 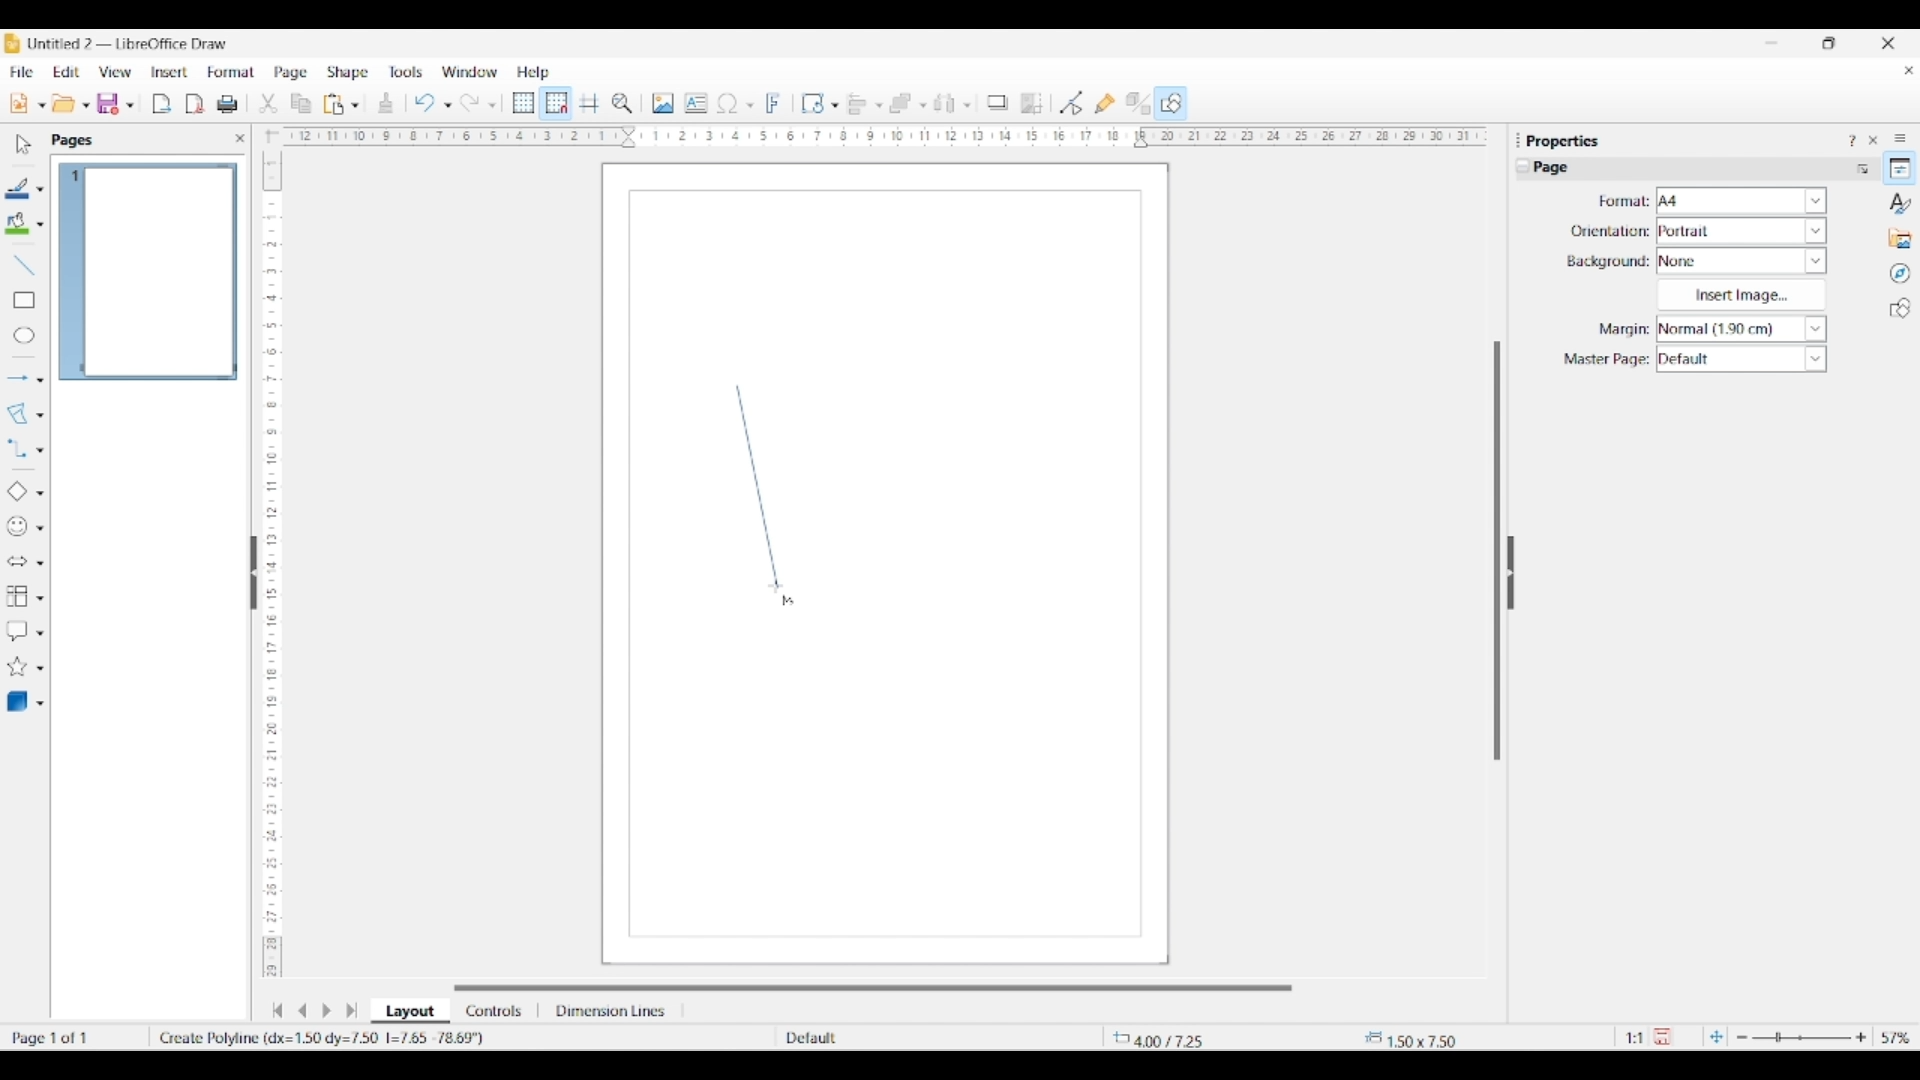 What do you see at coordinates (812, 103) in the screenshot?
I see `Selected transformation` at bounding box center [812, 103].